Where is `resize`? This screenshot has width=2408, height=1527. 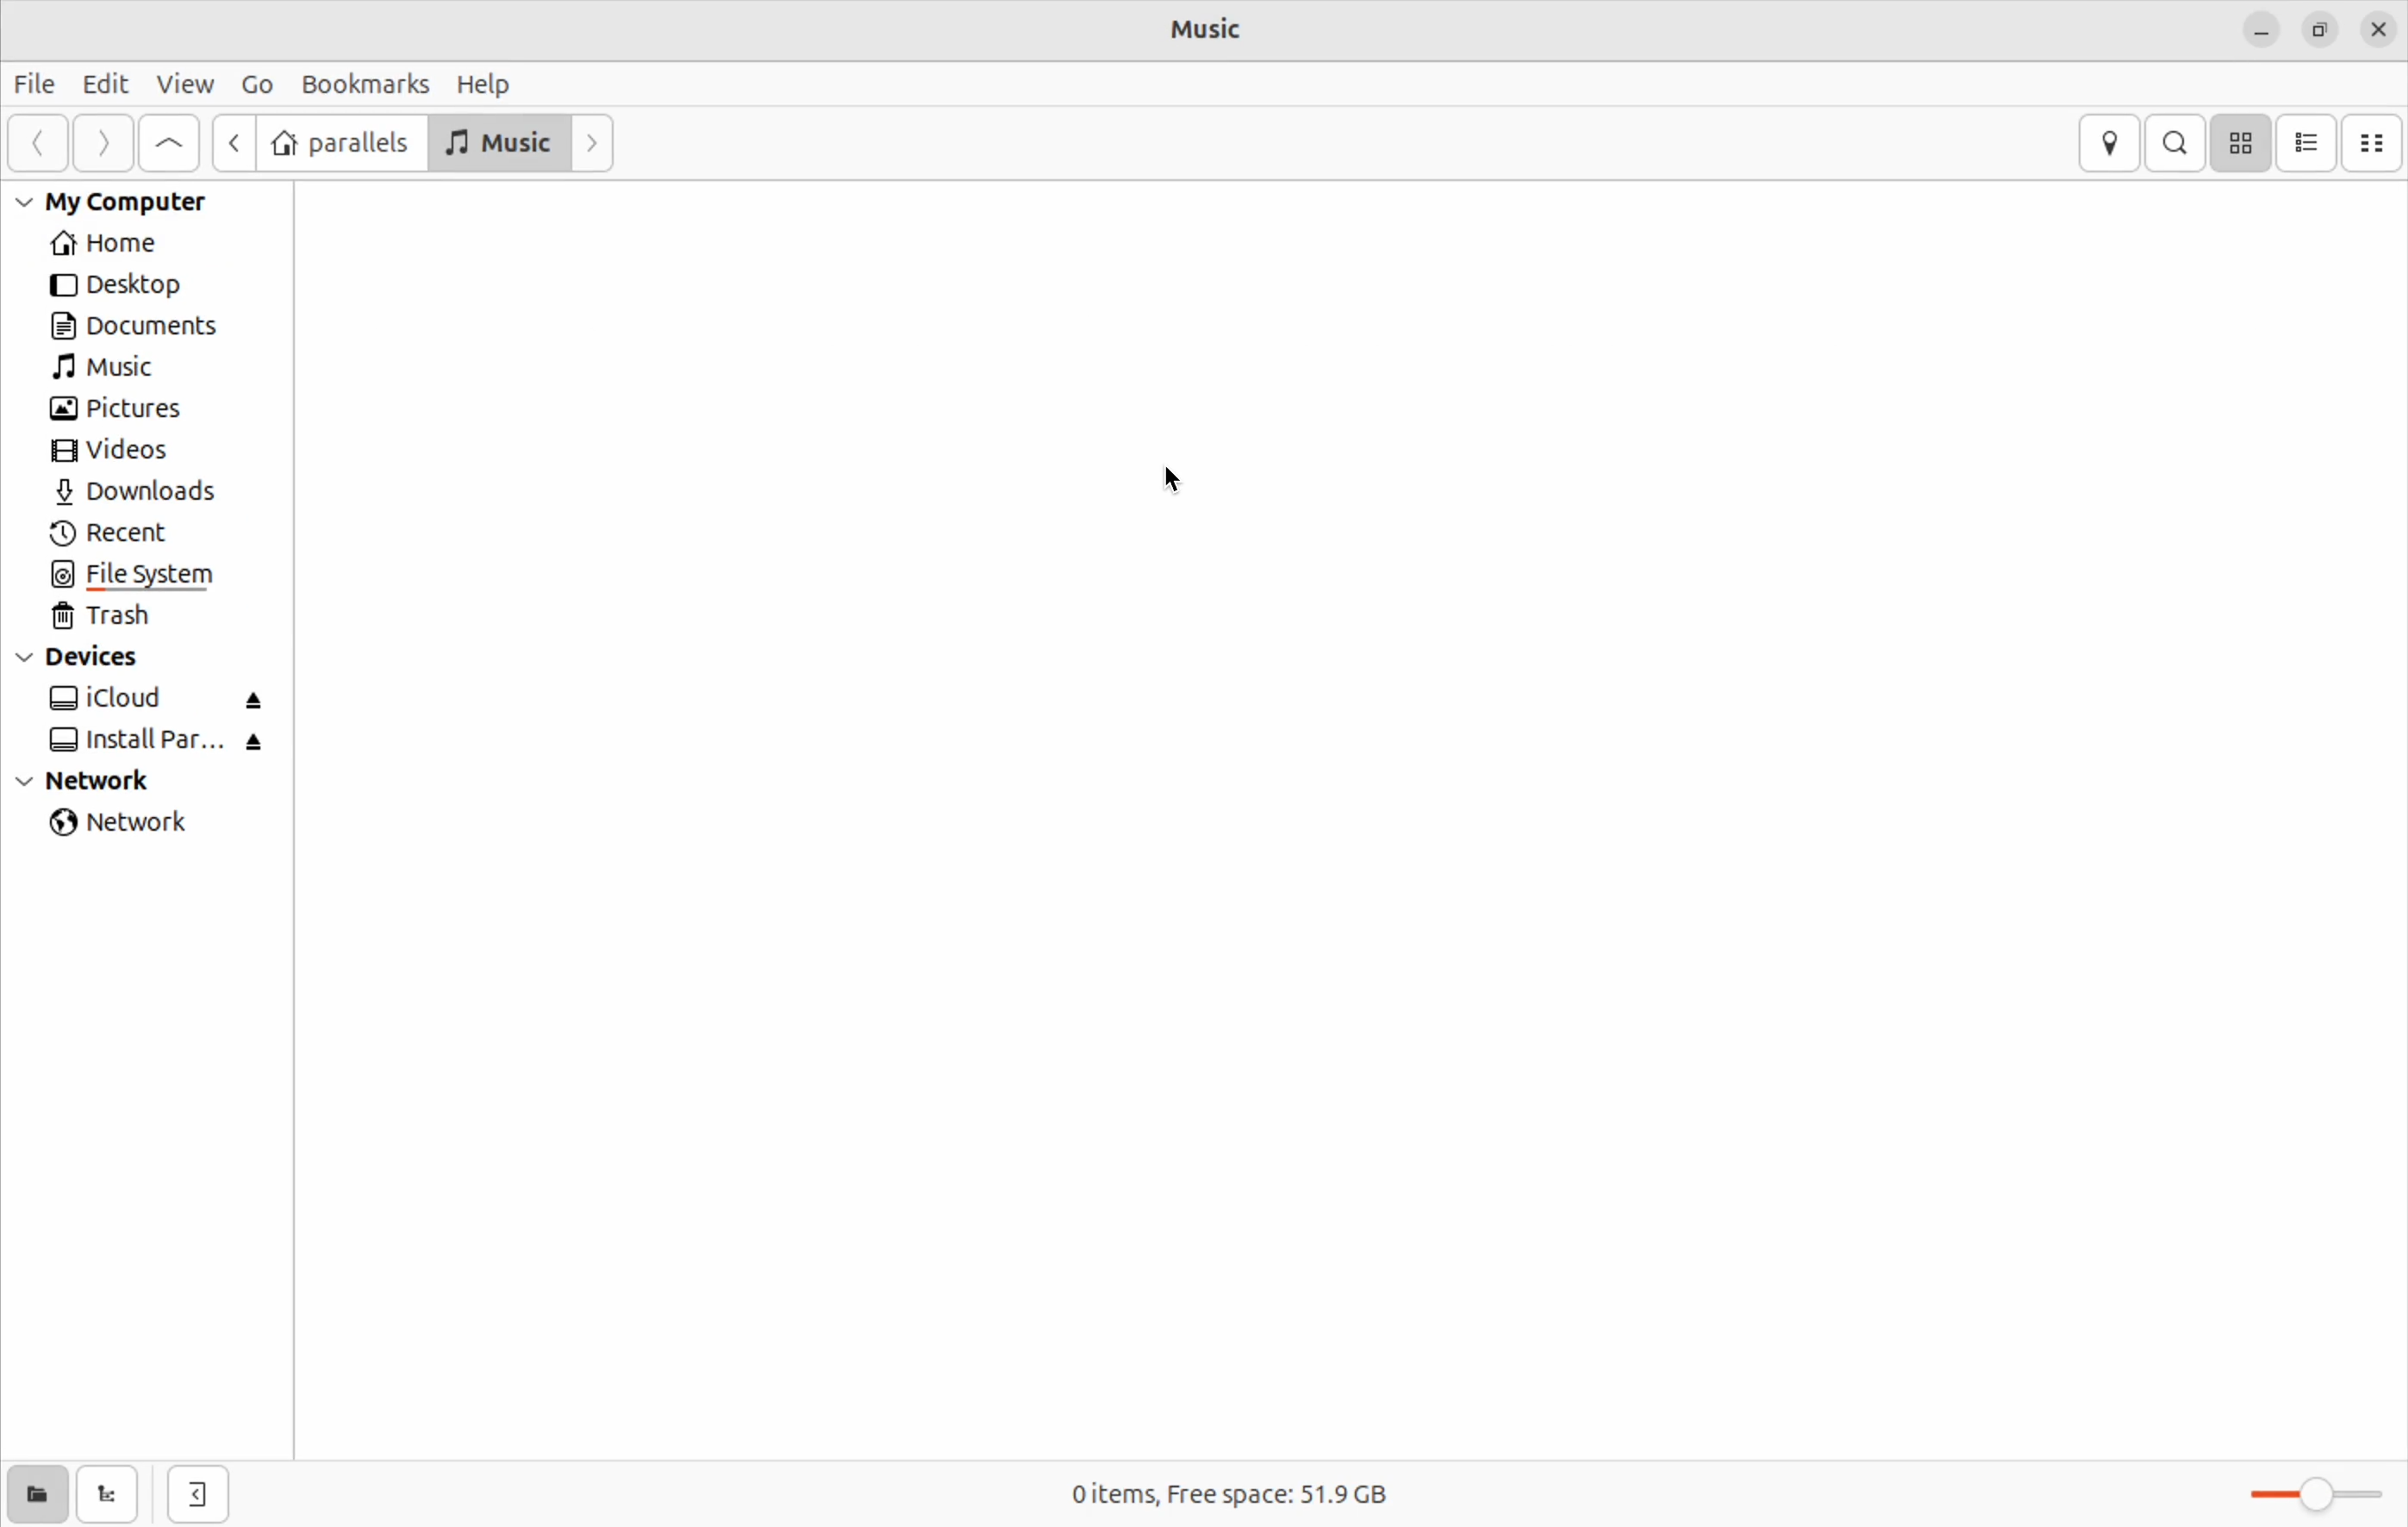
resize is located at coordinates (2326, 29).